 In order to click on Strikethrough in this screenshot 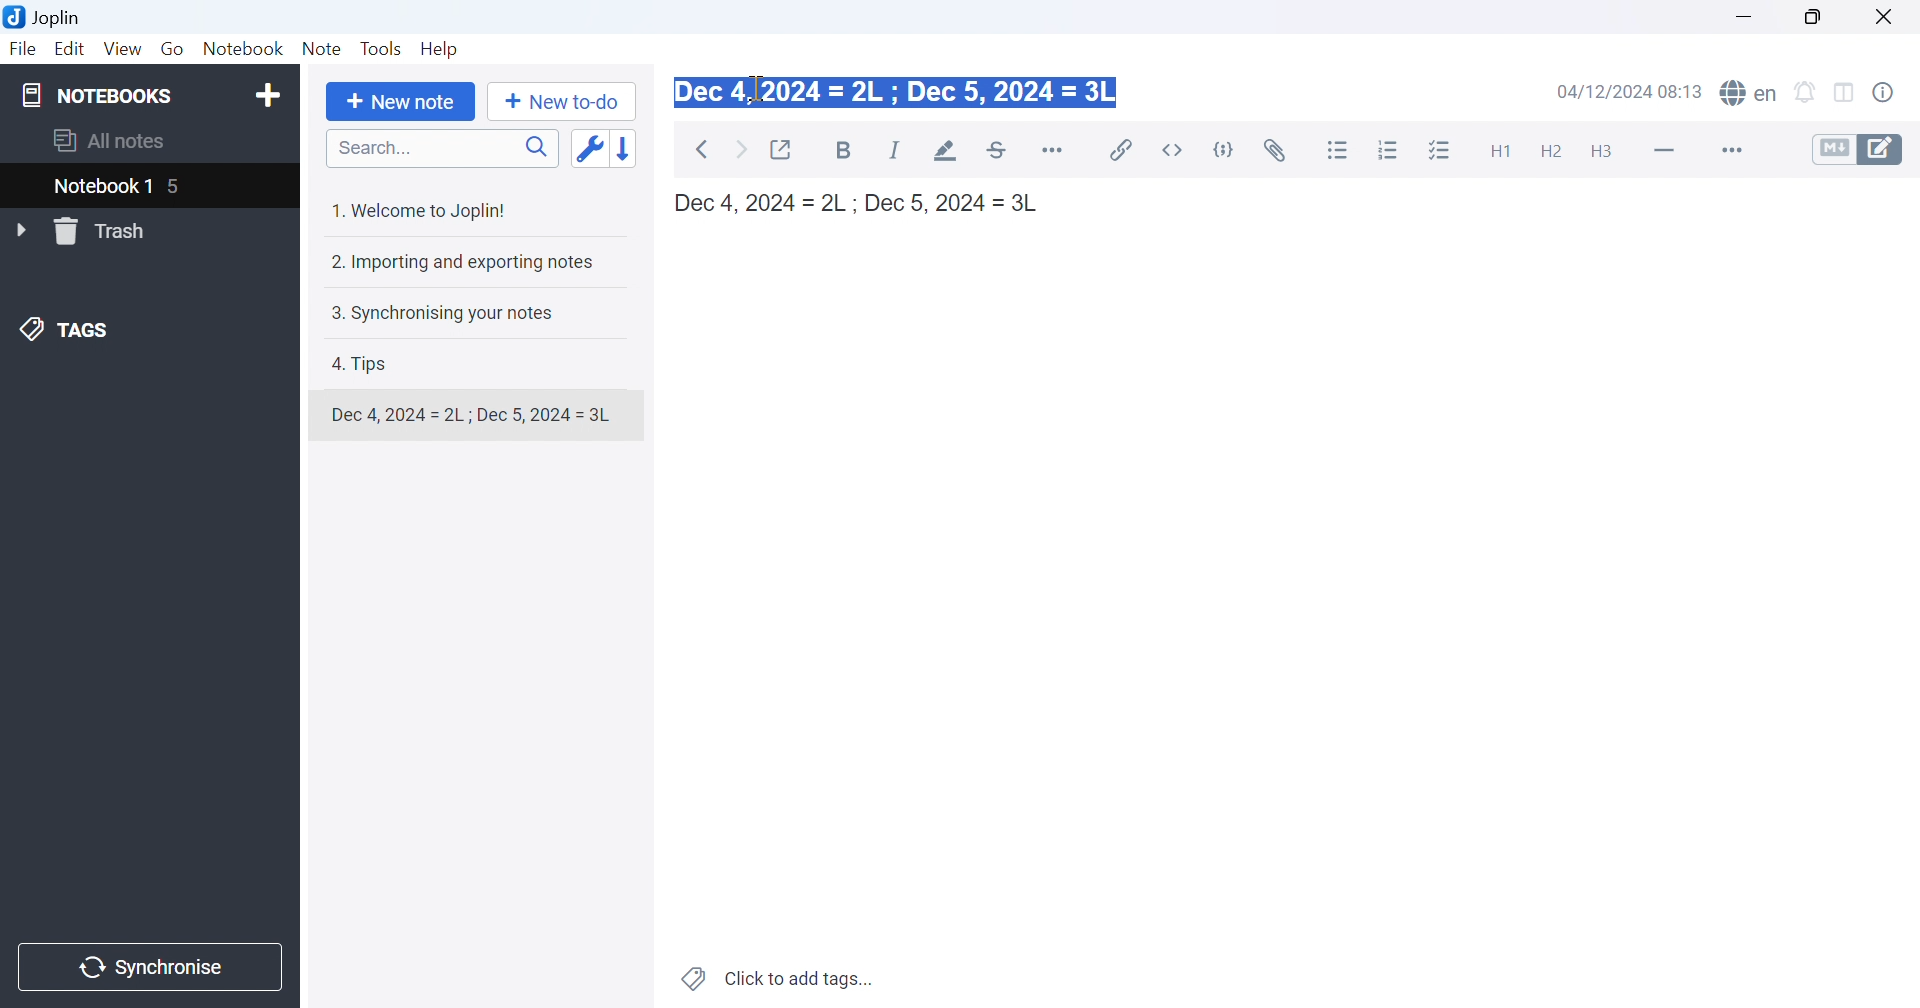, I will do `click(999, 150)`.